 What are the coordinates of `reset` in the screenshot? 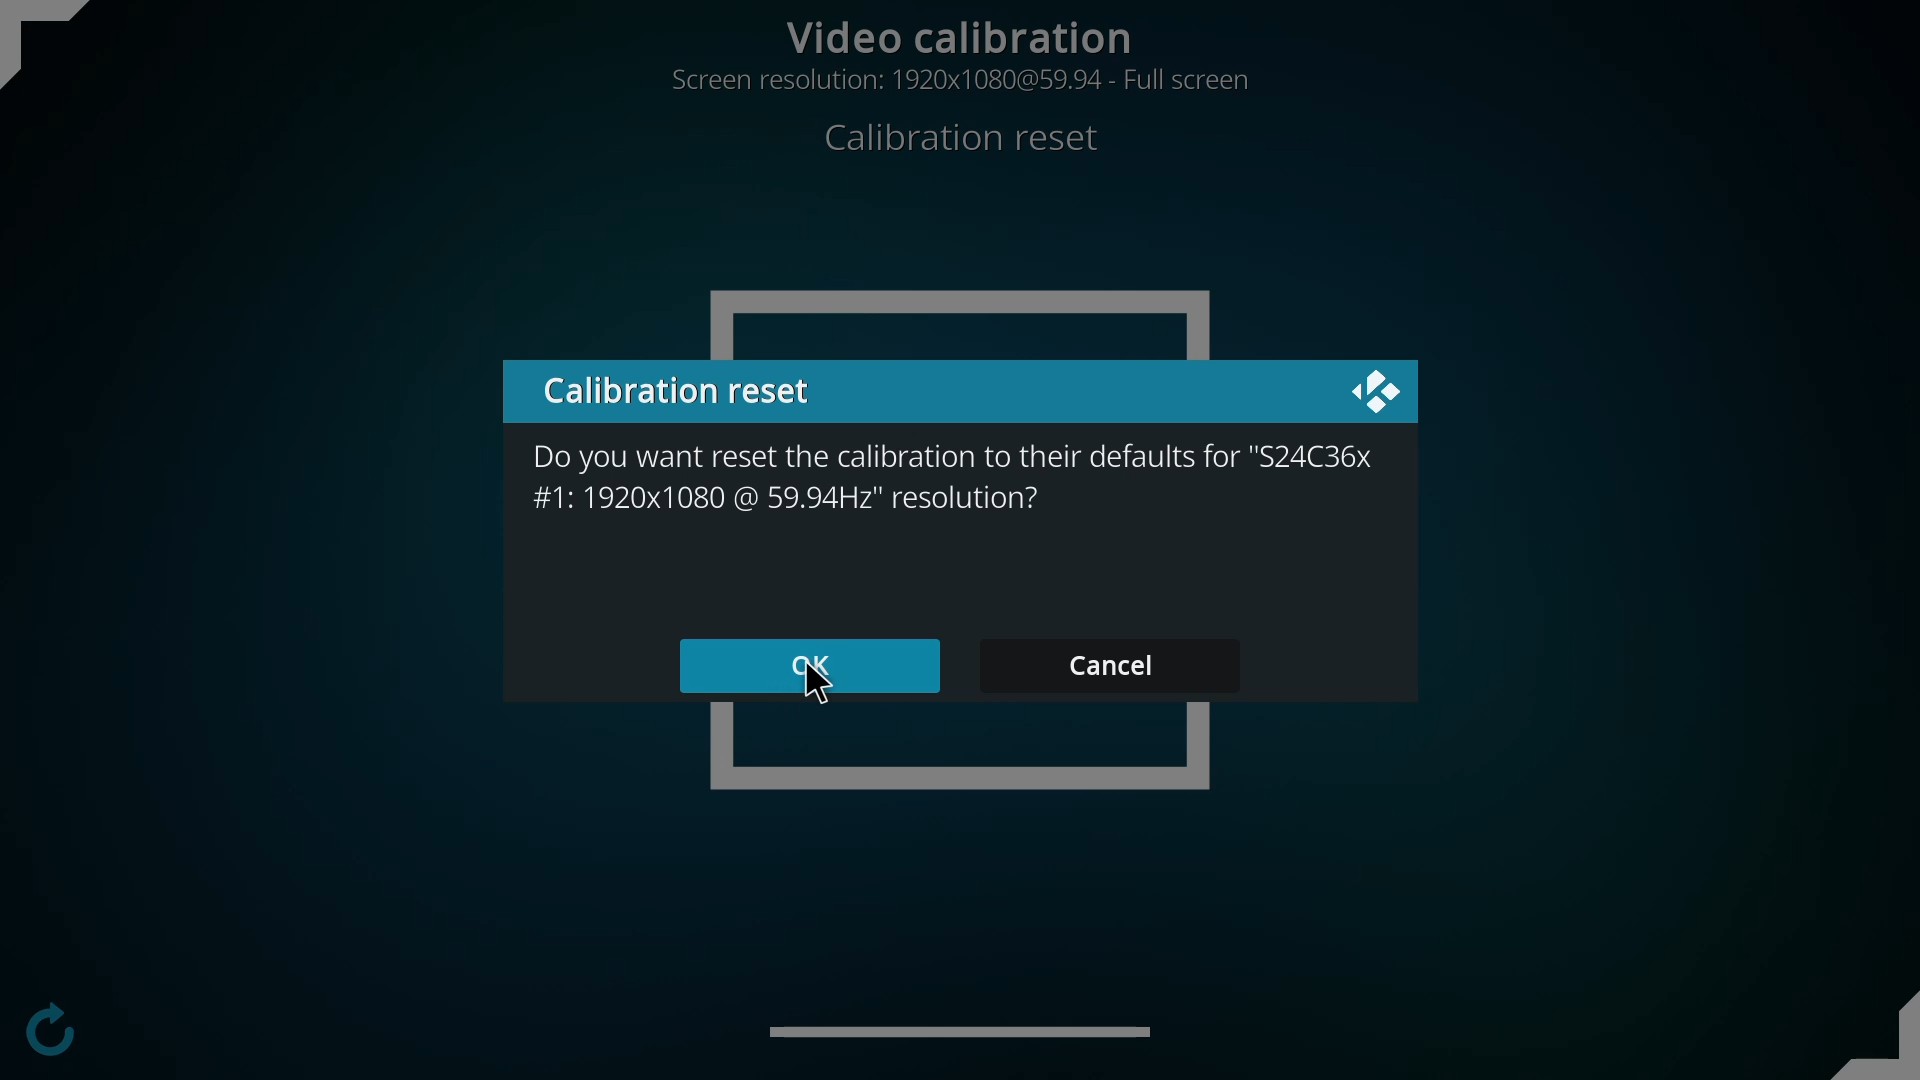 It's located at (970, 138).